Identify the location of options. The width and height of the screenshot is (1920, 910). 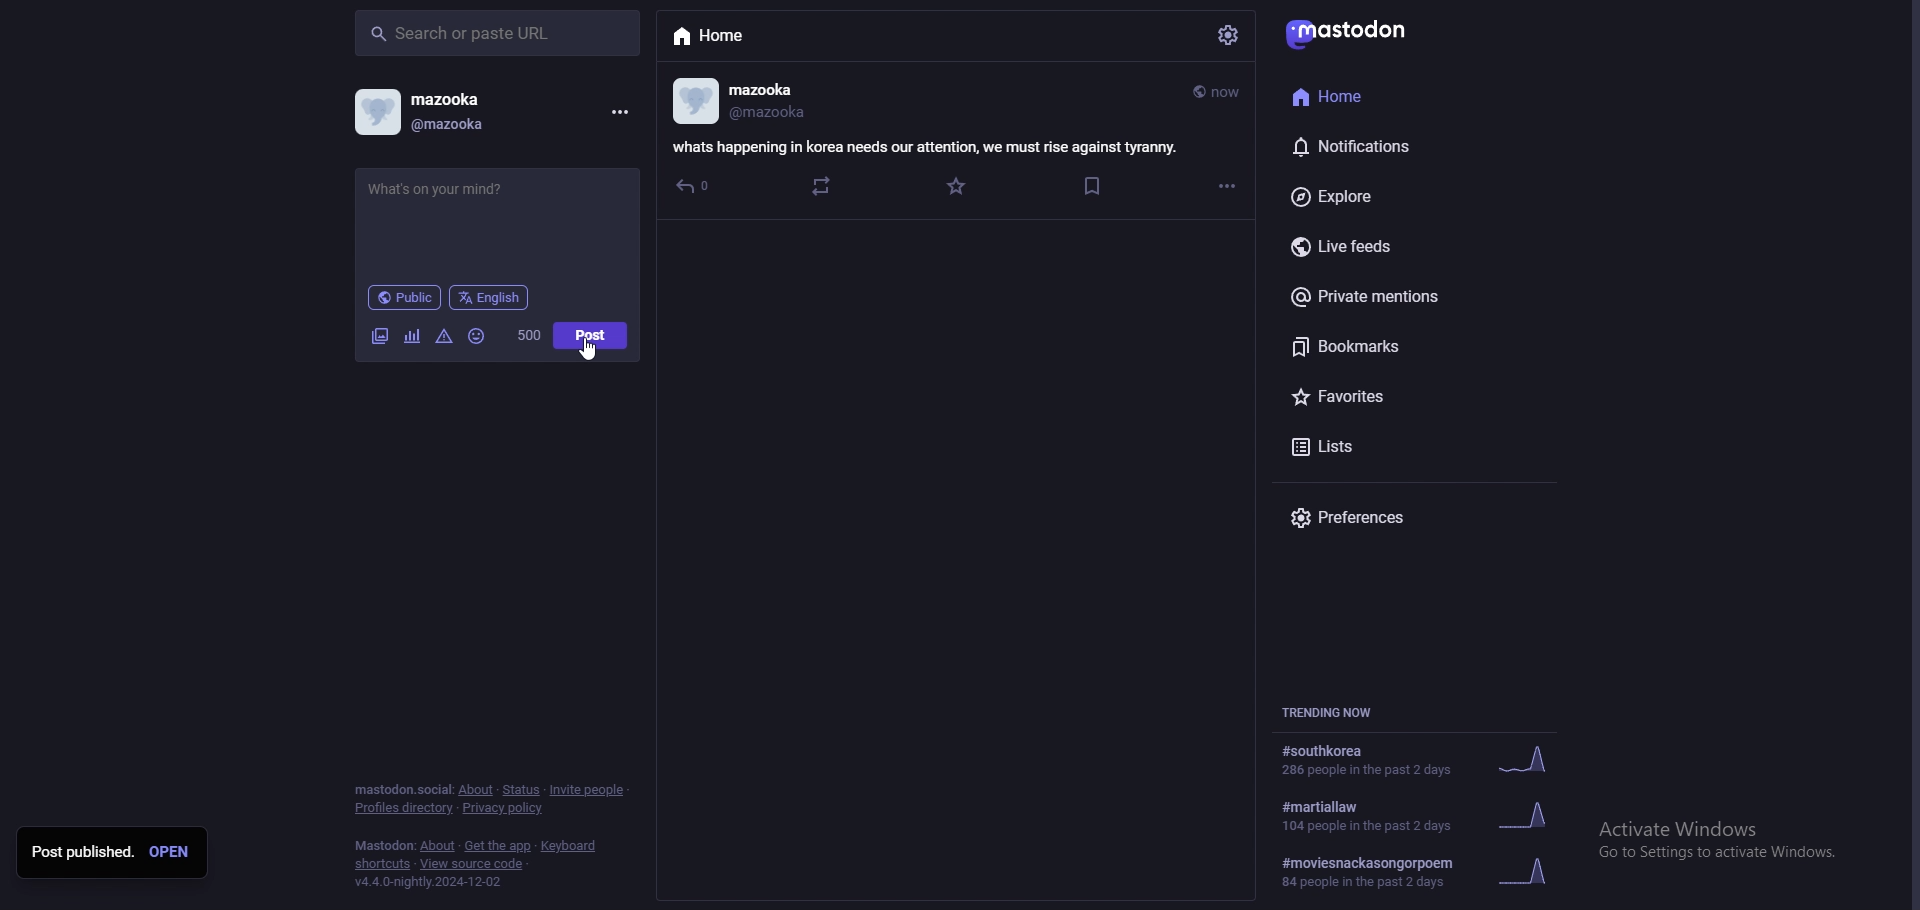
(1227, 186).